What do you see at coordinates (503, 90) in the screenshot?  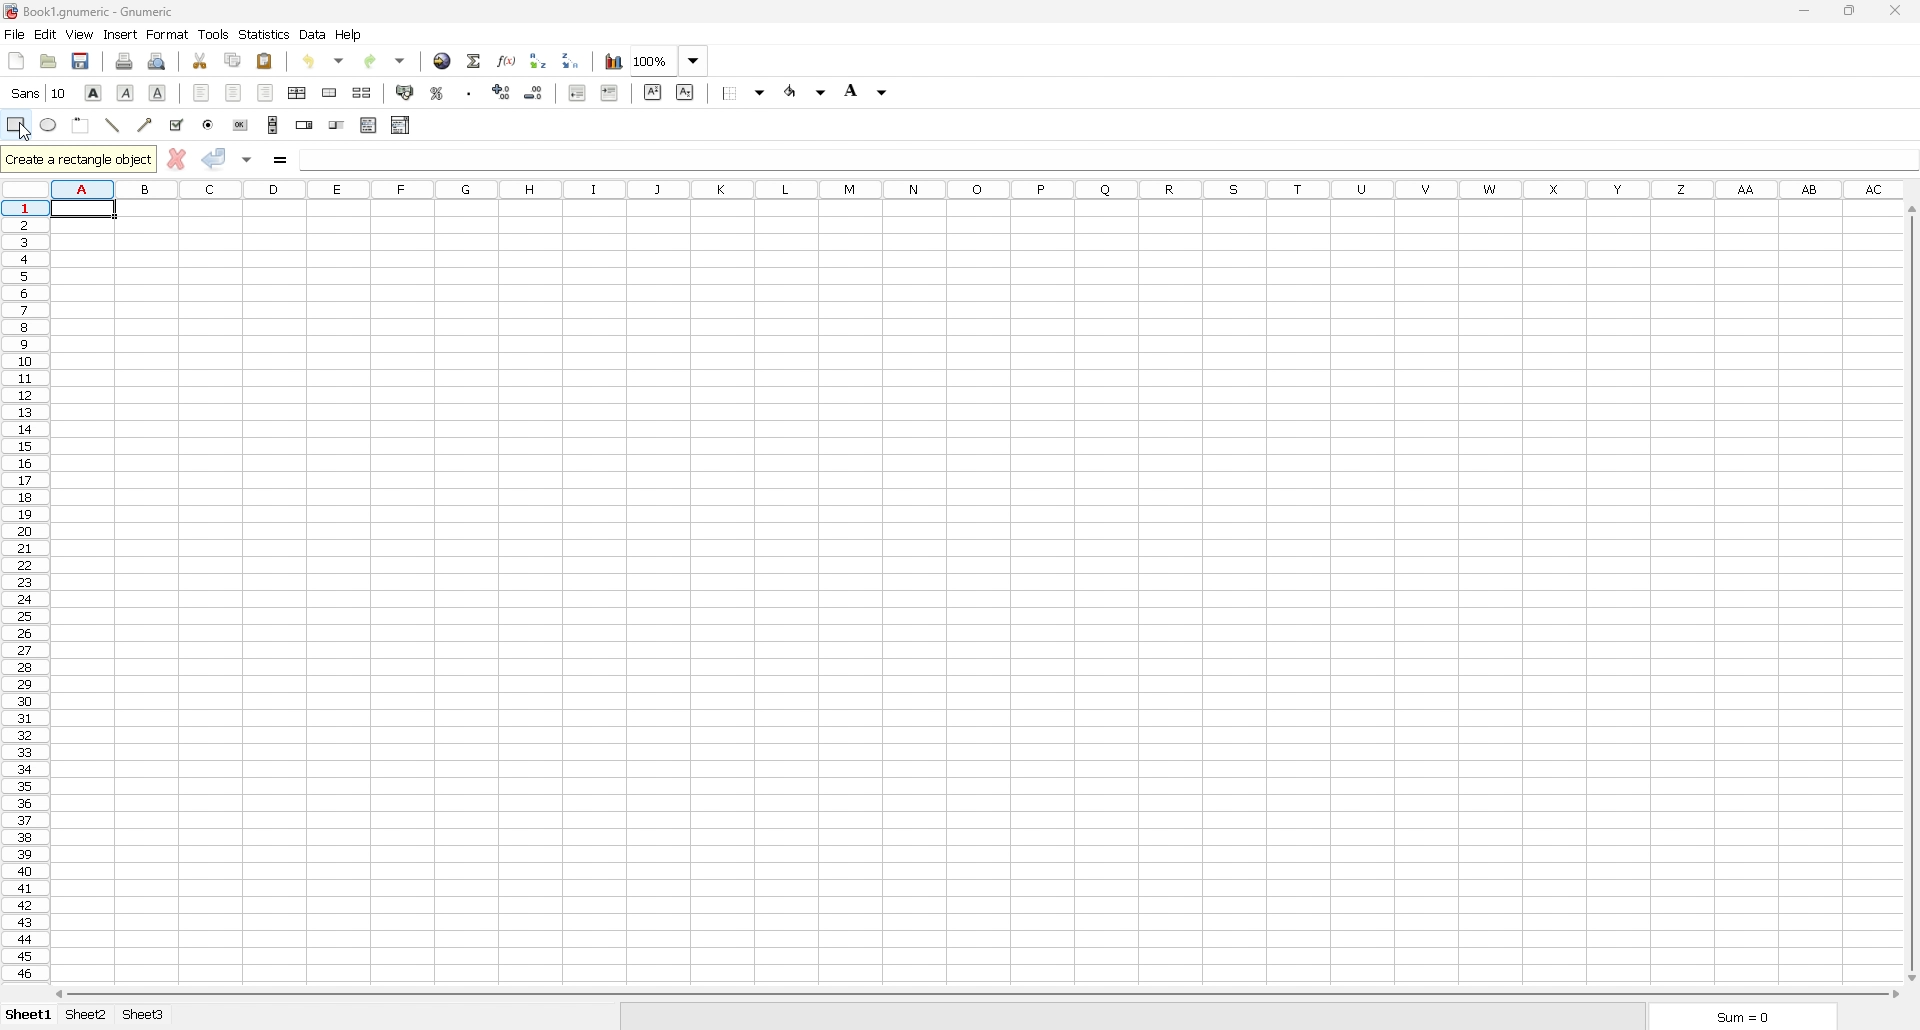 I see `increase decimals` at bounding box center [503, 90].